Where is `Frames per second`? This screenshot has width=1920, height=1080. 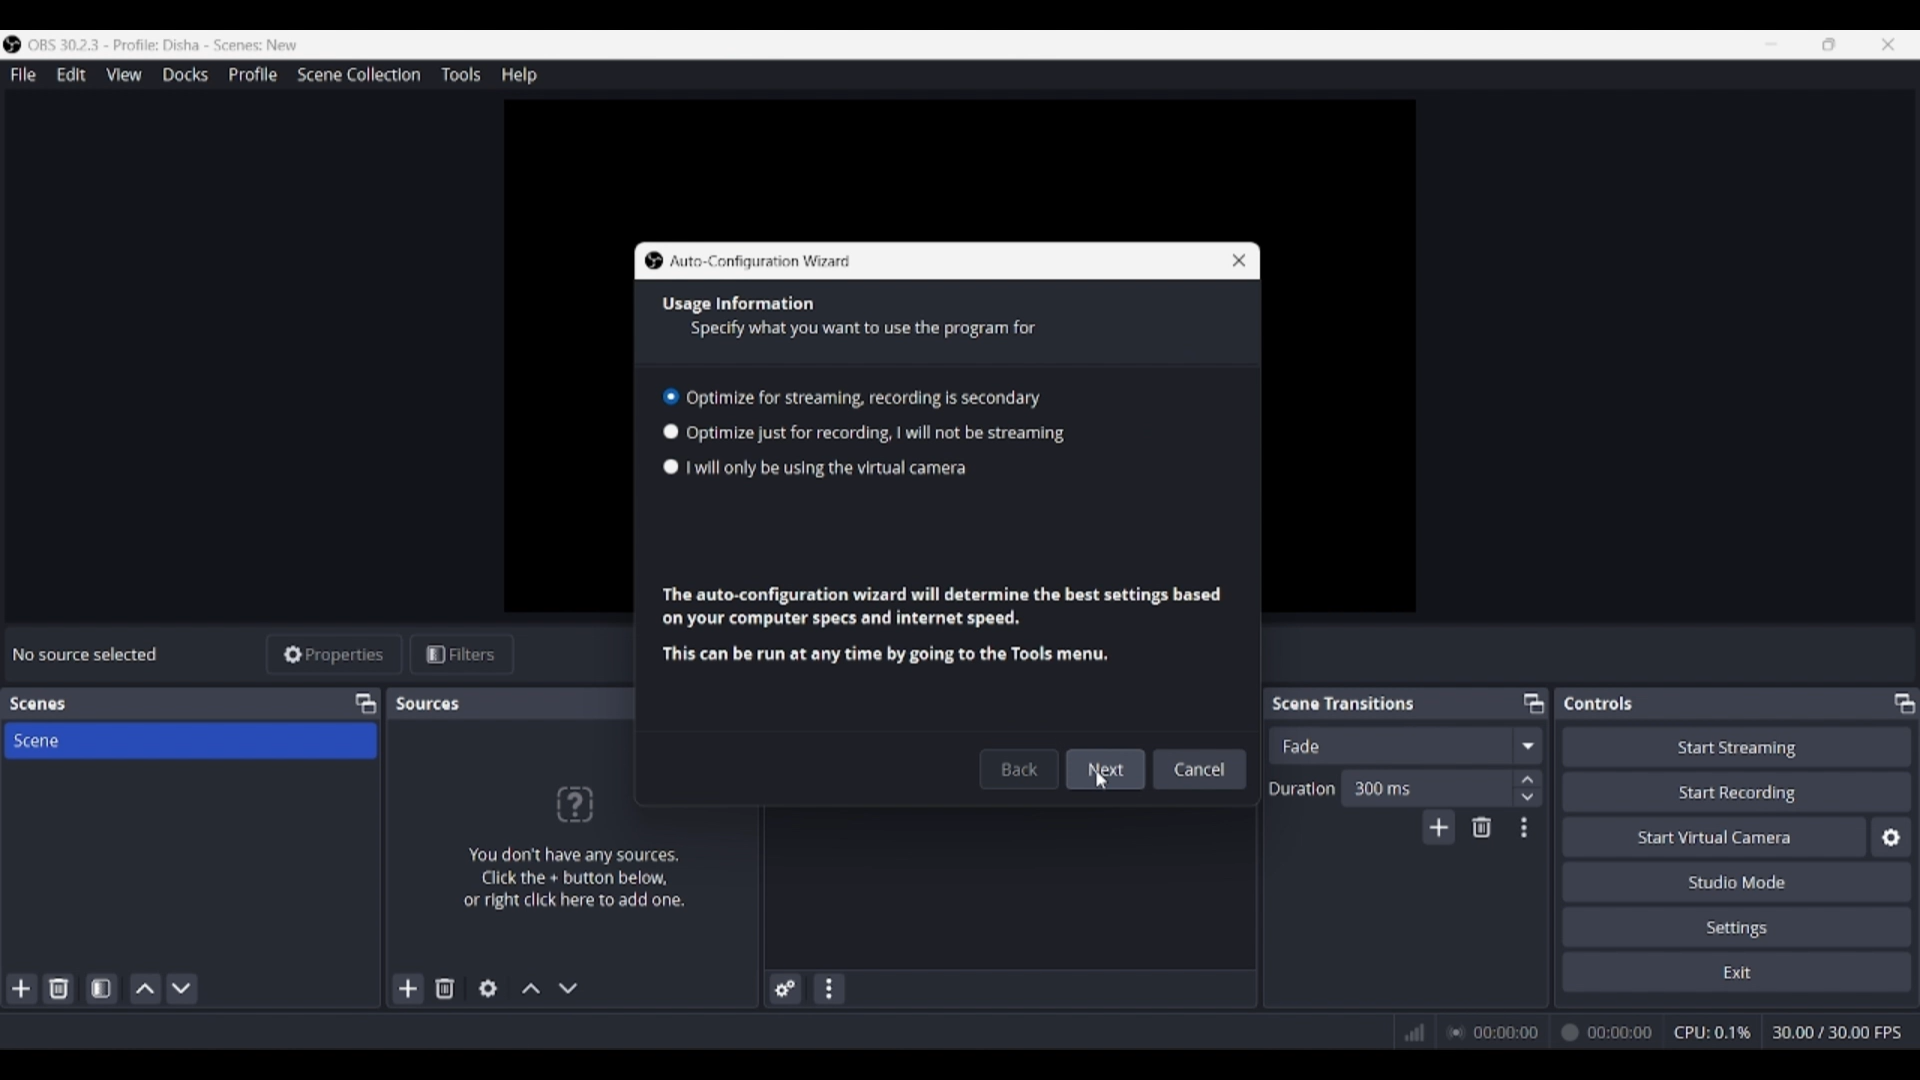
Frames per second is located at coordinates (1837, 1033).